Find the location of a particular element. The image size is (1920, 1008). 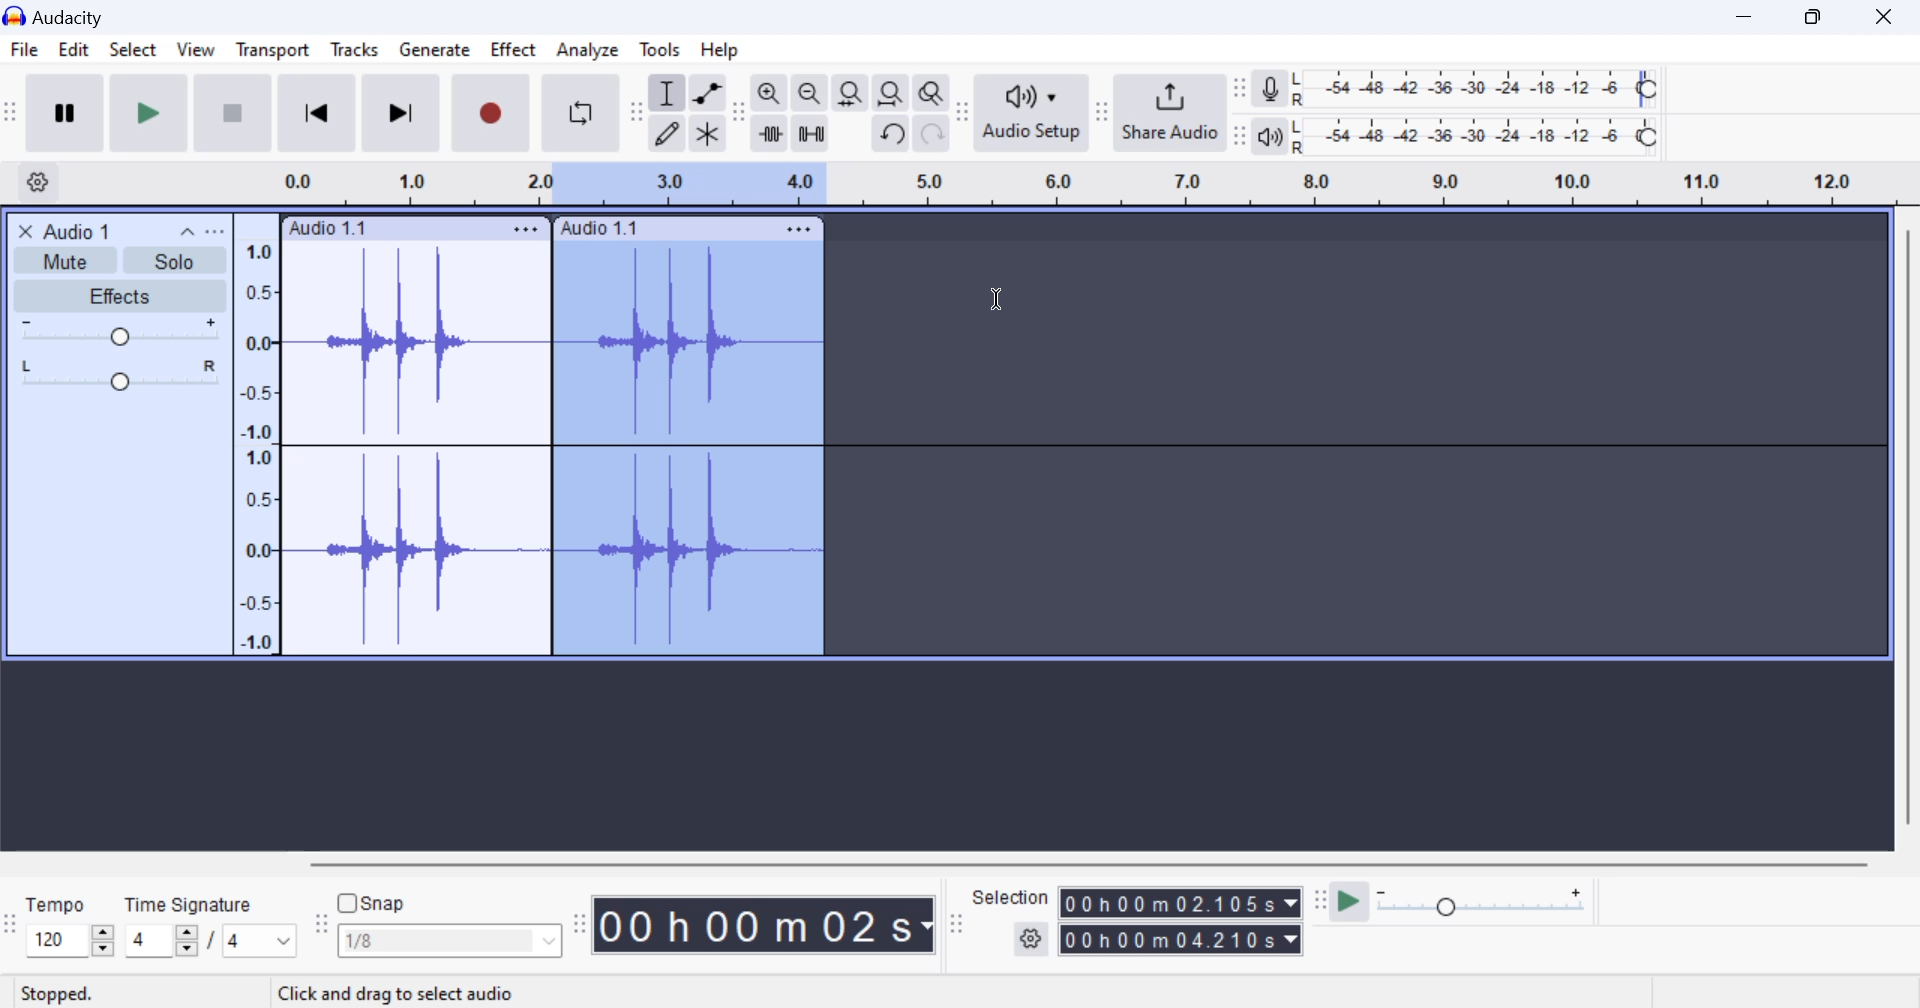

Audio Setup is located at coordinates (1030, 112).